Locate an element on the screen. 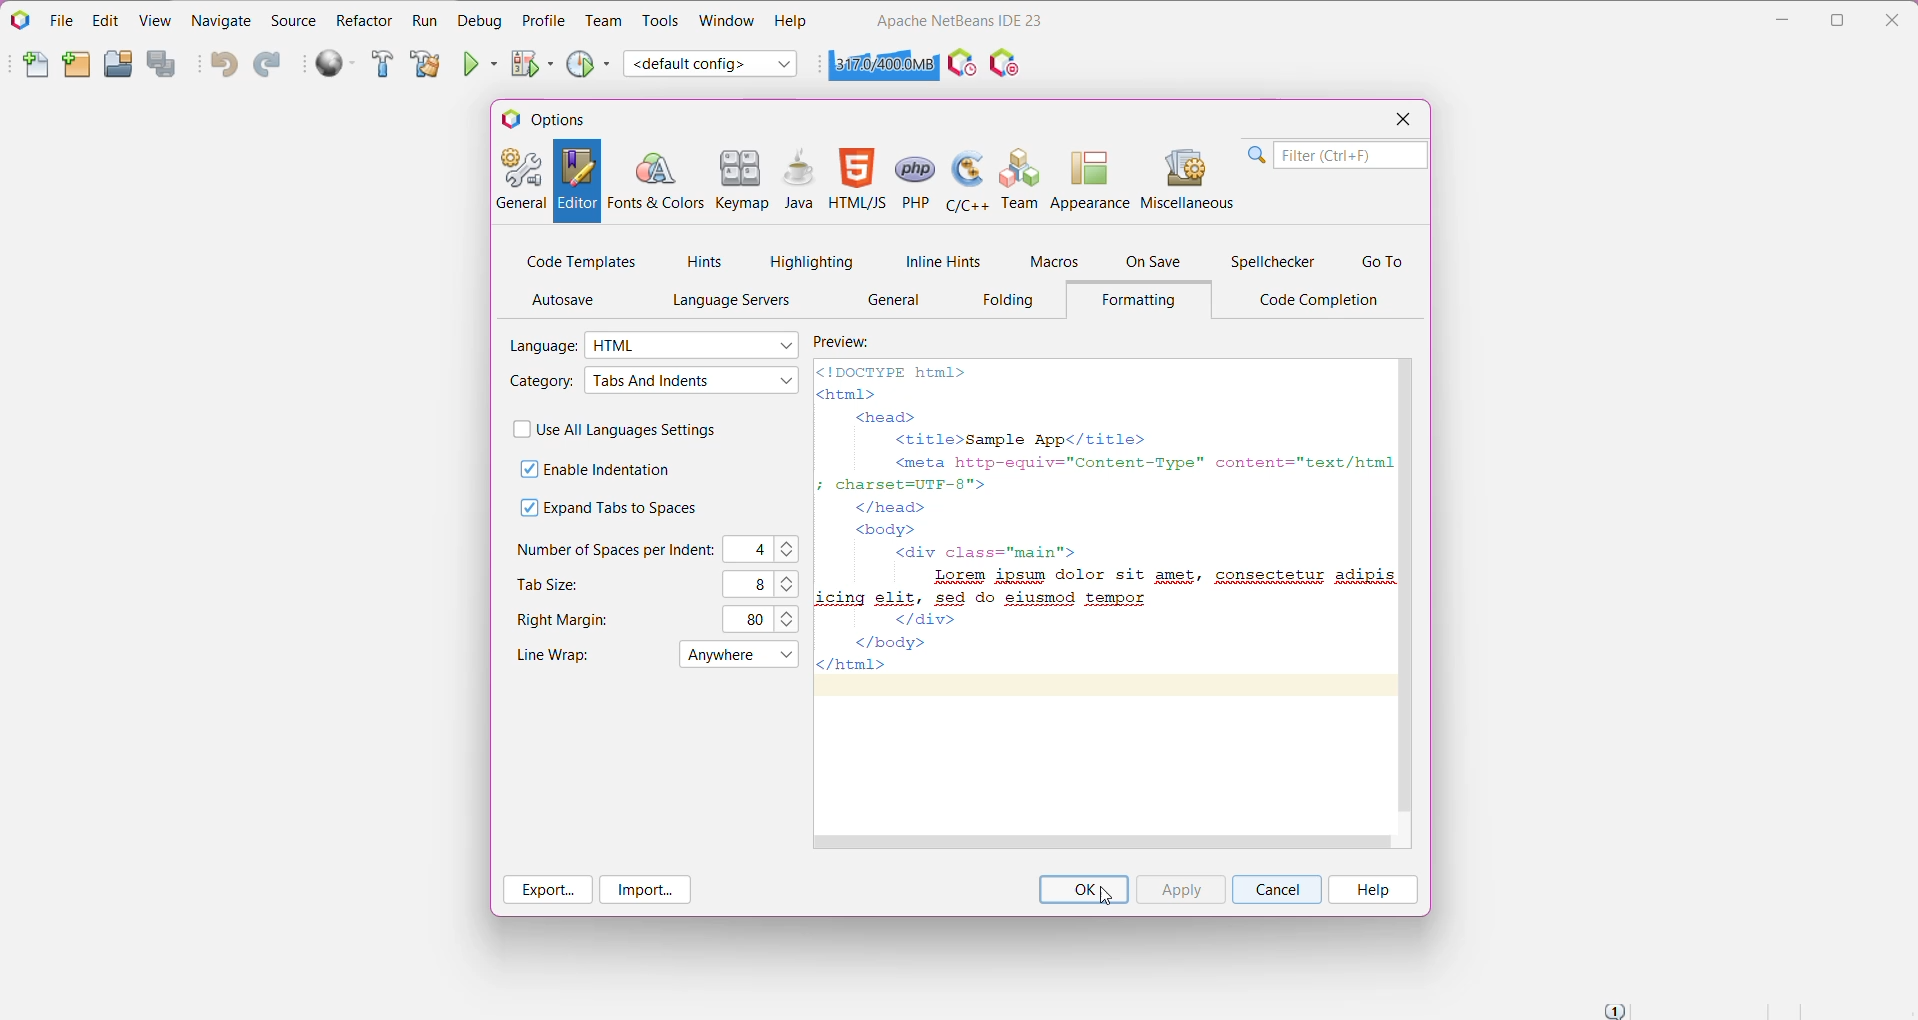  Team is located at coordinates (603, 21).